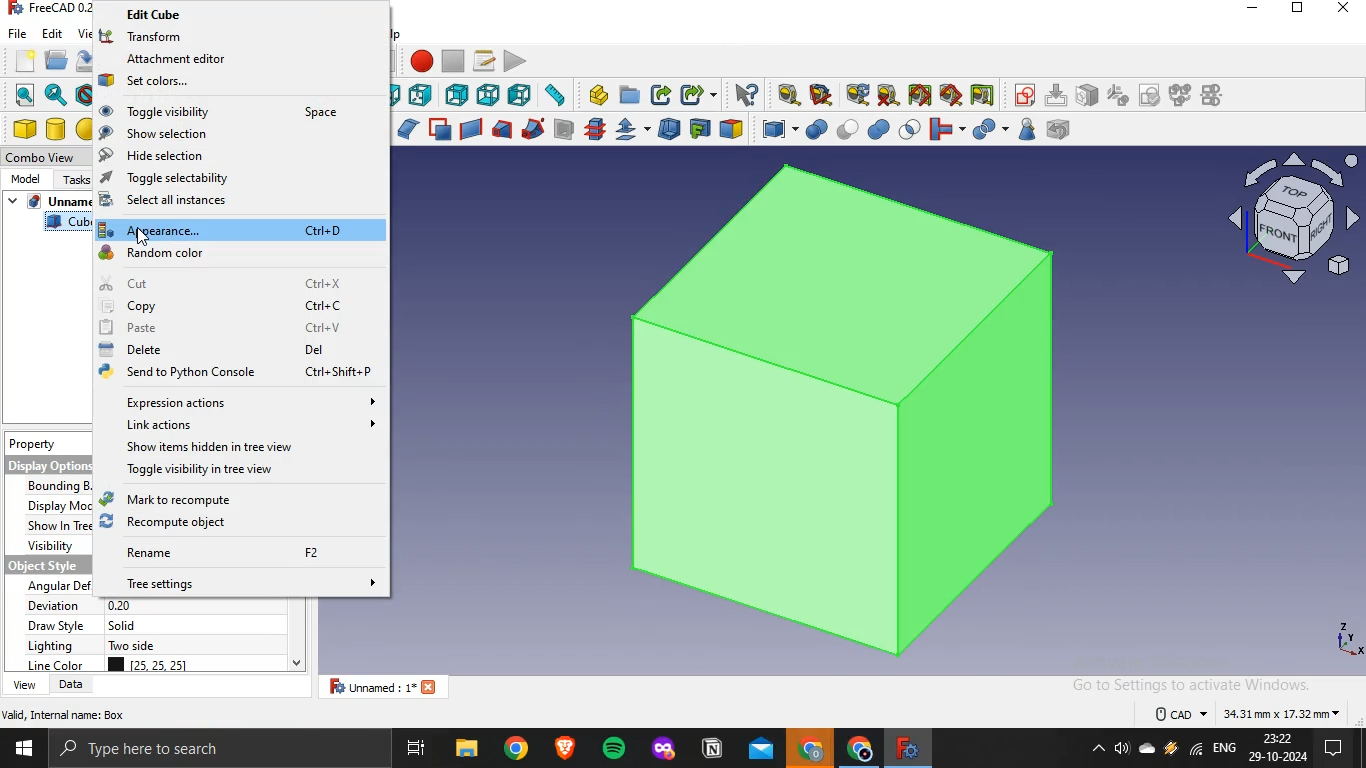 The image size is (1366, 768). I want to click on create projection on surface, so click(699, 128).